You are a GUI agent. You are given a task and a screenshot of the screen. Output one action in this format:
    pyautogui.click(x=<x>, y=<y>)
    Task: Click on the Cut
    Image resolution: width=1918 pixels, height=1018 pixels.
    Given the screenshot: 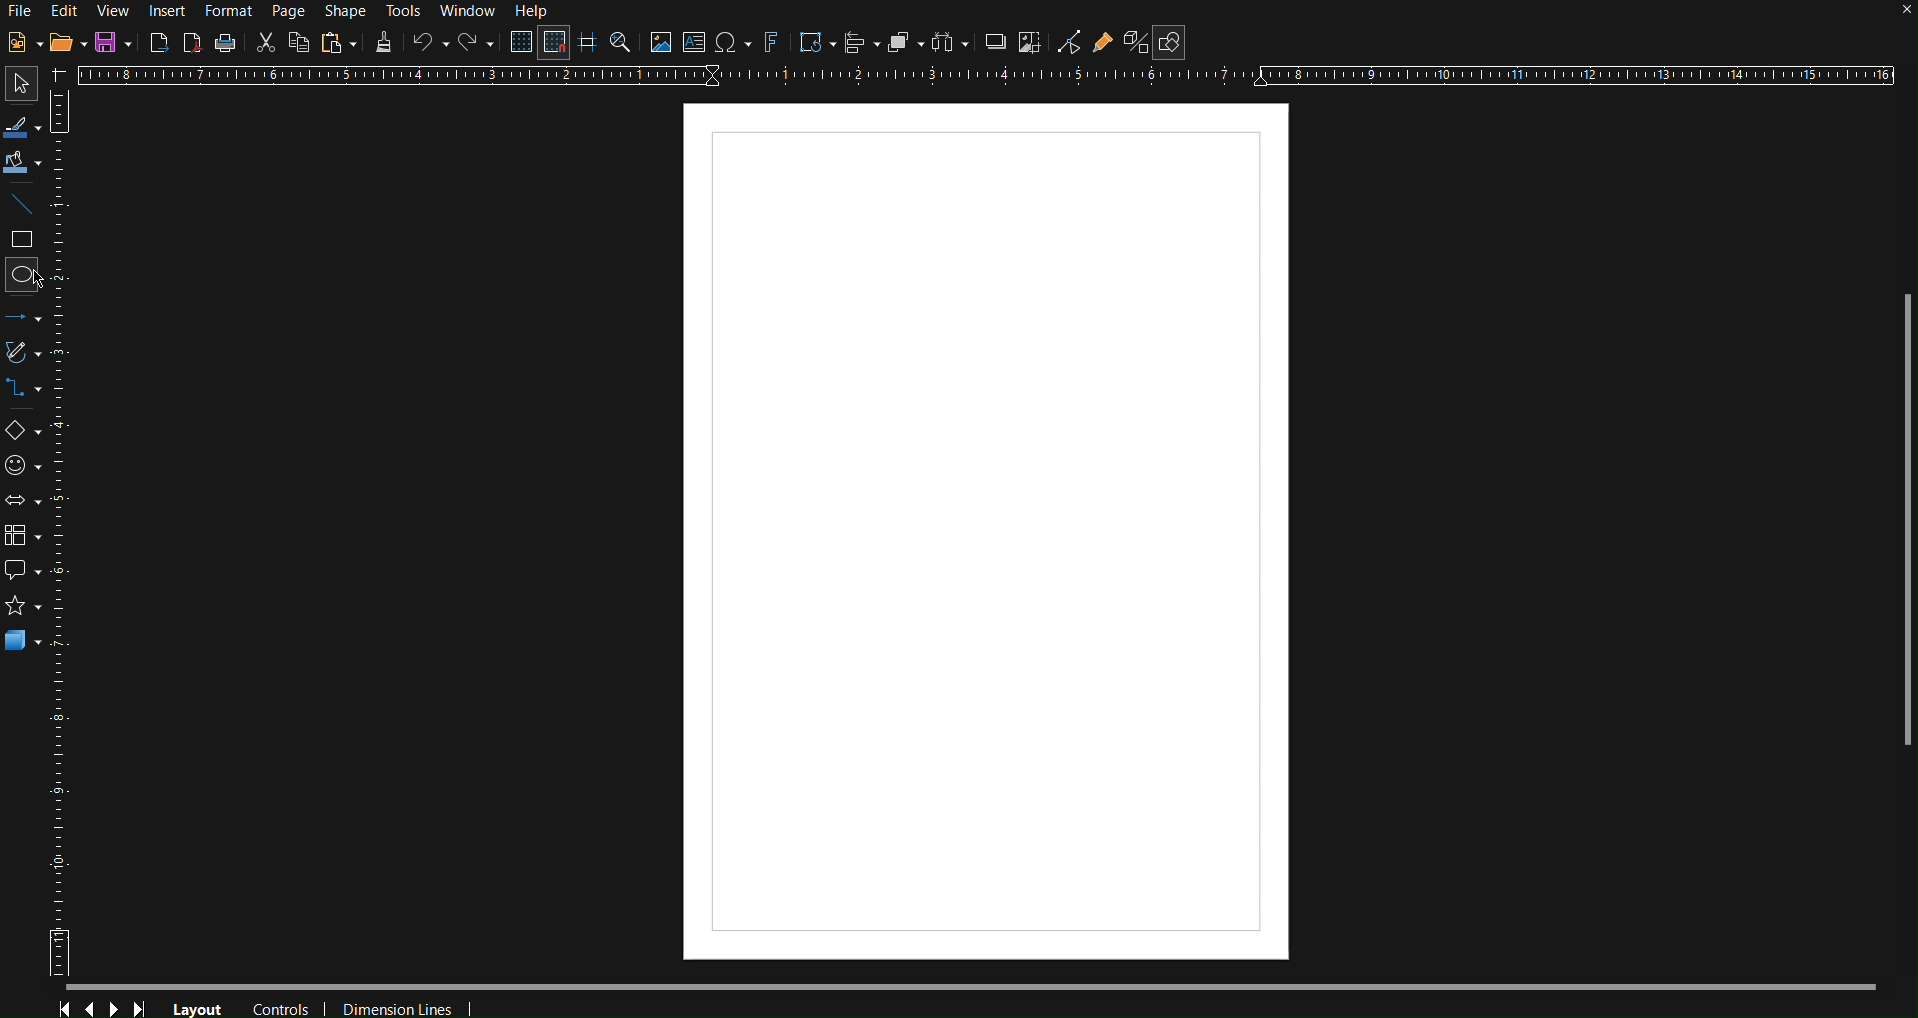 What is the action you would take?
    pyautogui.click(x=265, y=41)
    